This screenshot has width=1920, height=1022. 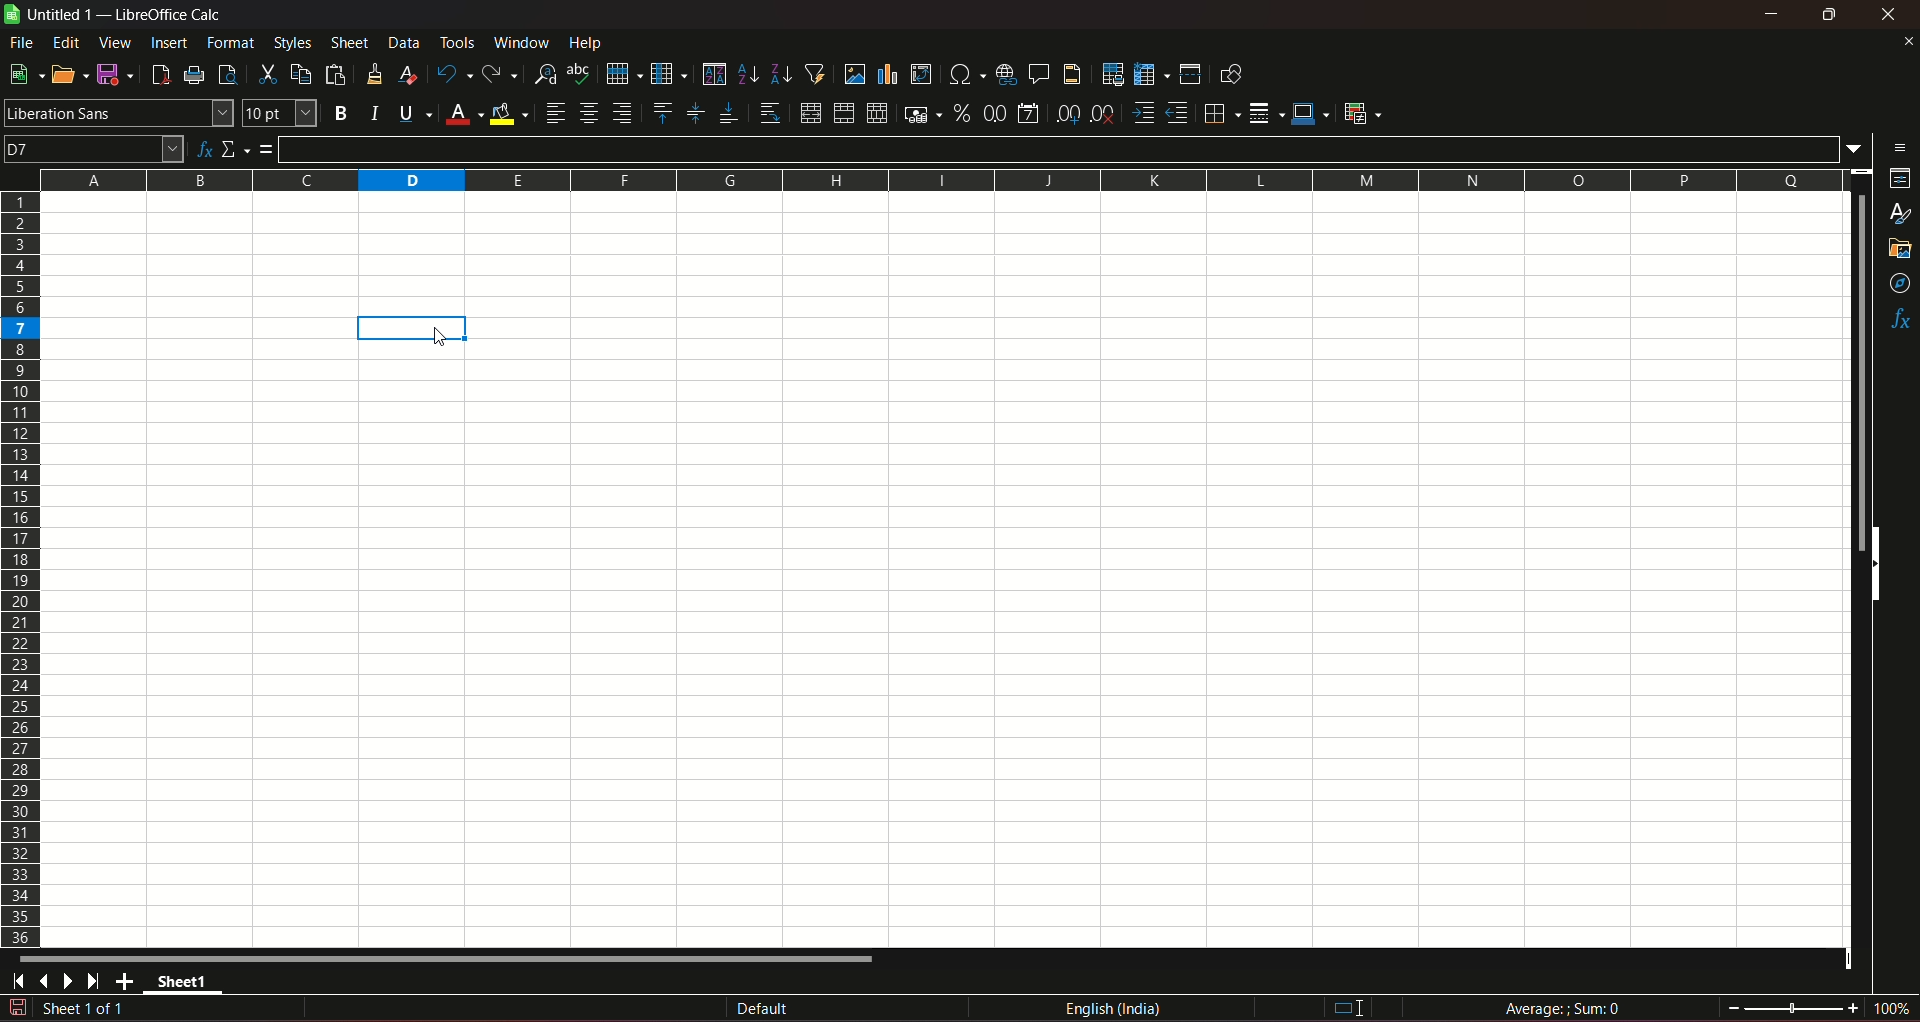 I want to click on highlight, so click(x=413, y=327).